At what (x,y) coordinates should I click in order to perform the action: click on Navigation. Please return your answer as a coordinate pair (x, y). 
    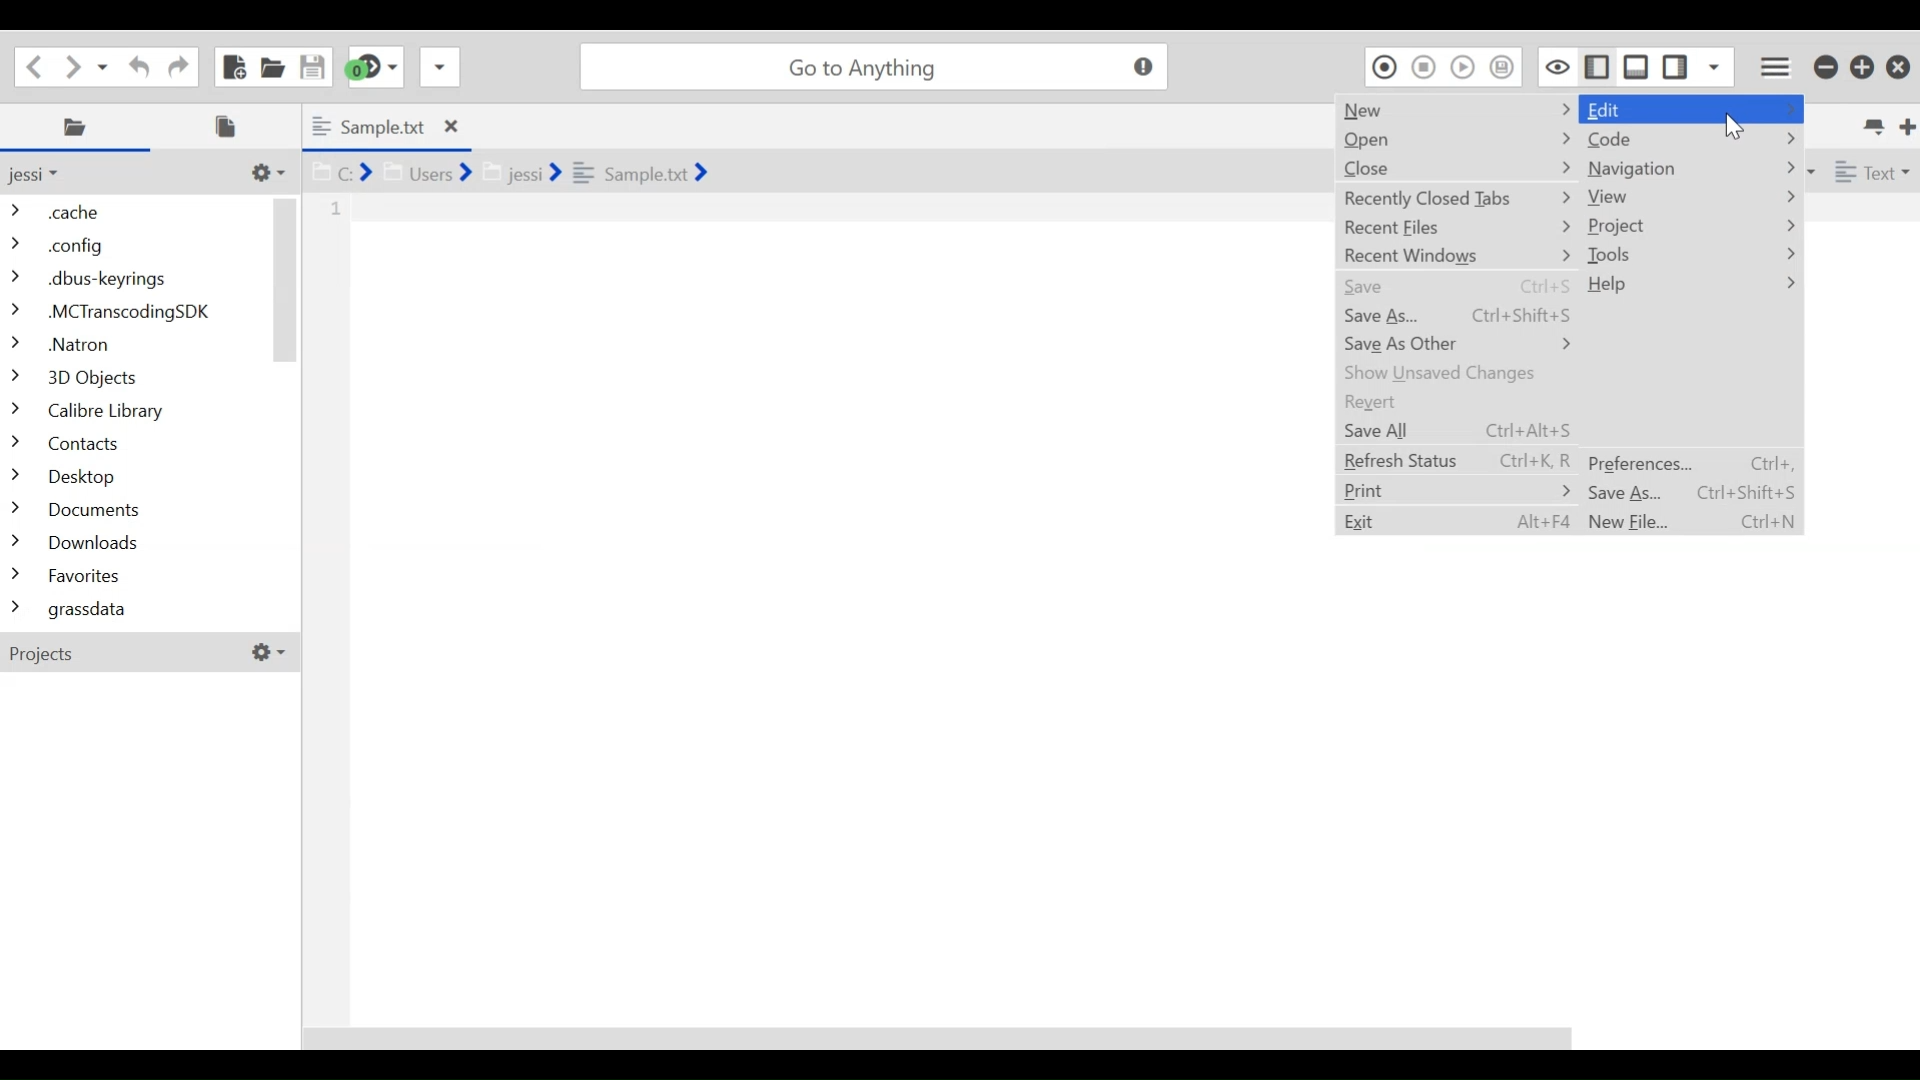
    Looking at the image, I should click on (1690, 169).